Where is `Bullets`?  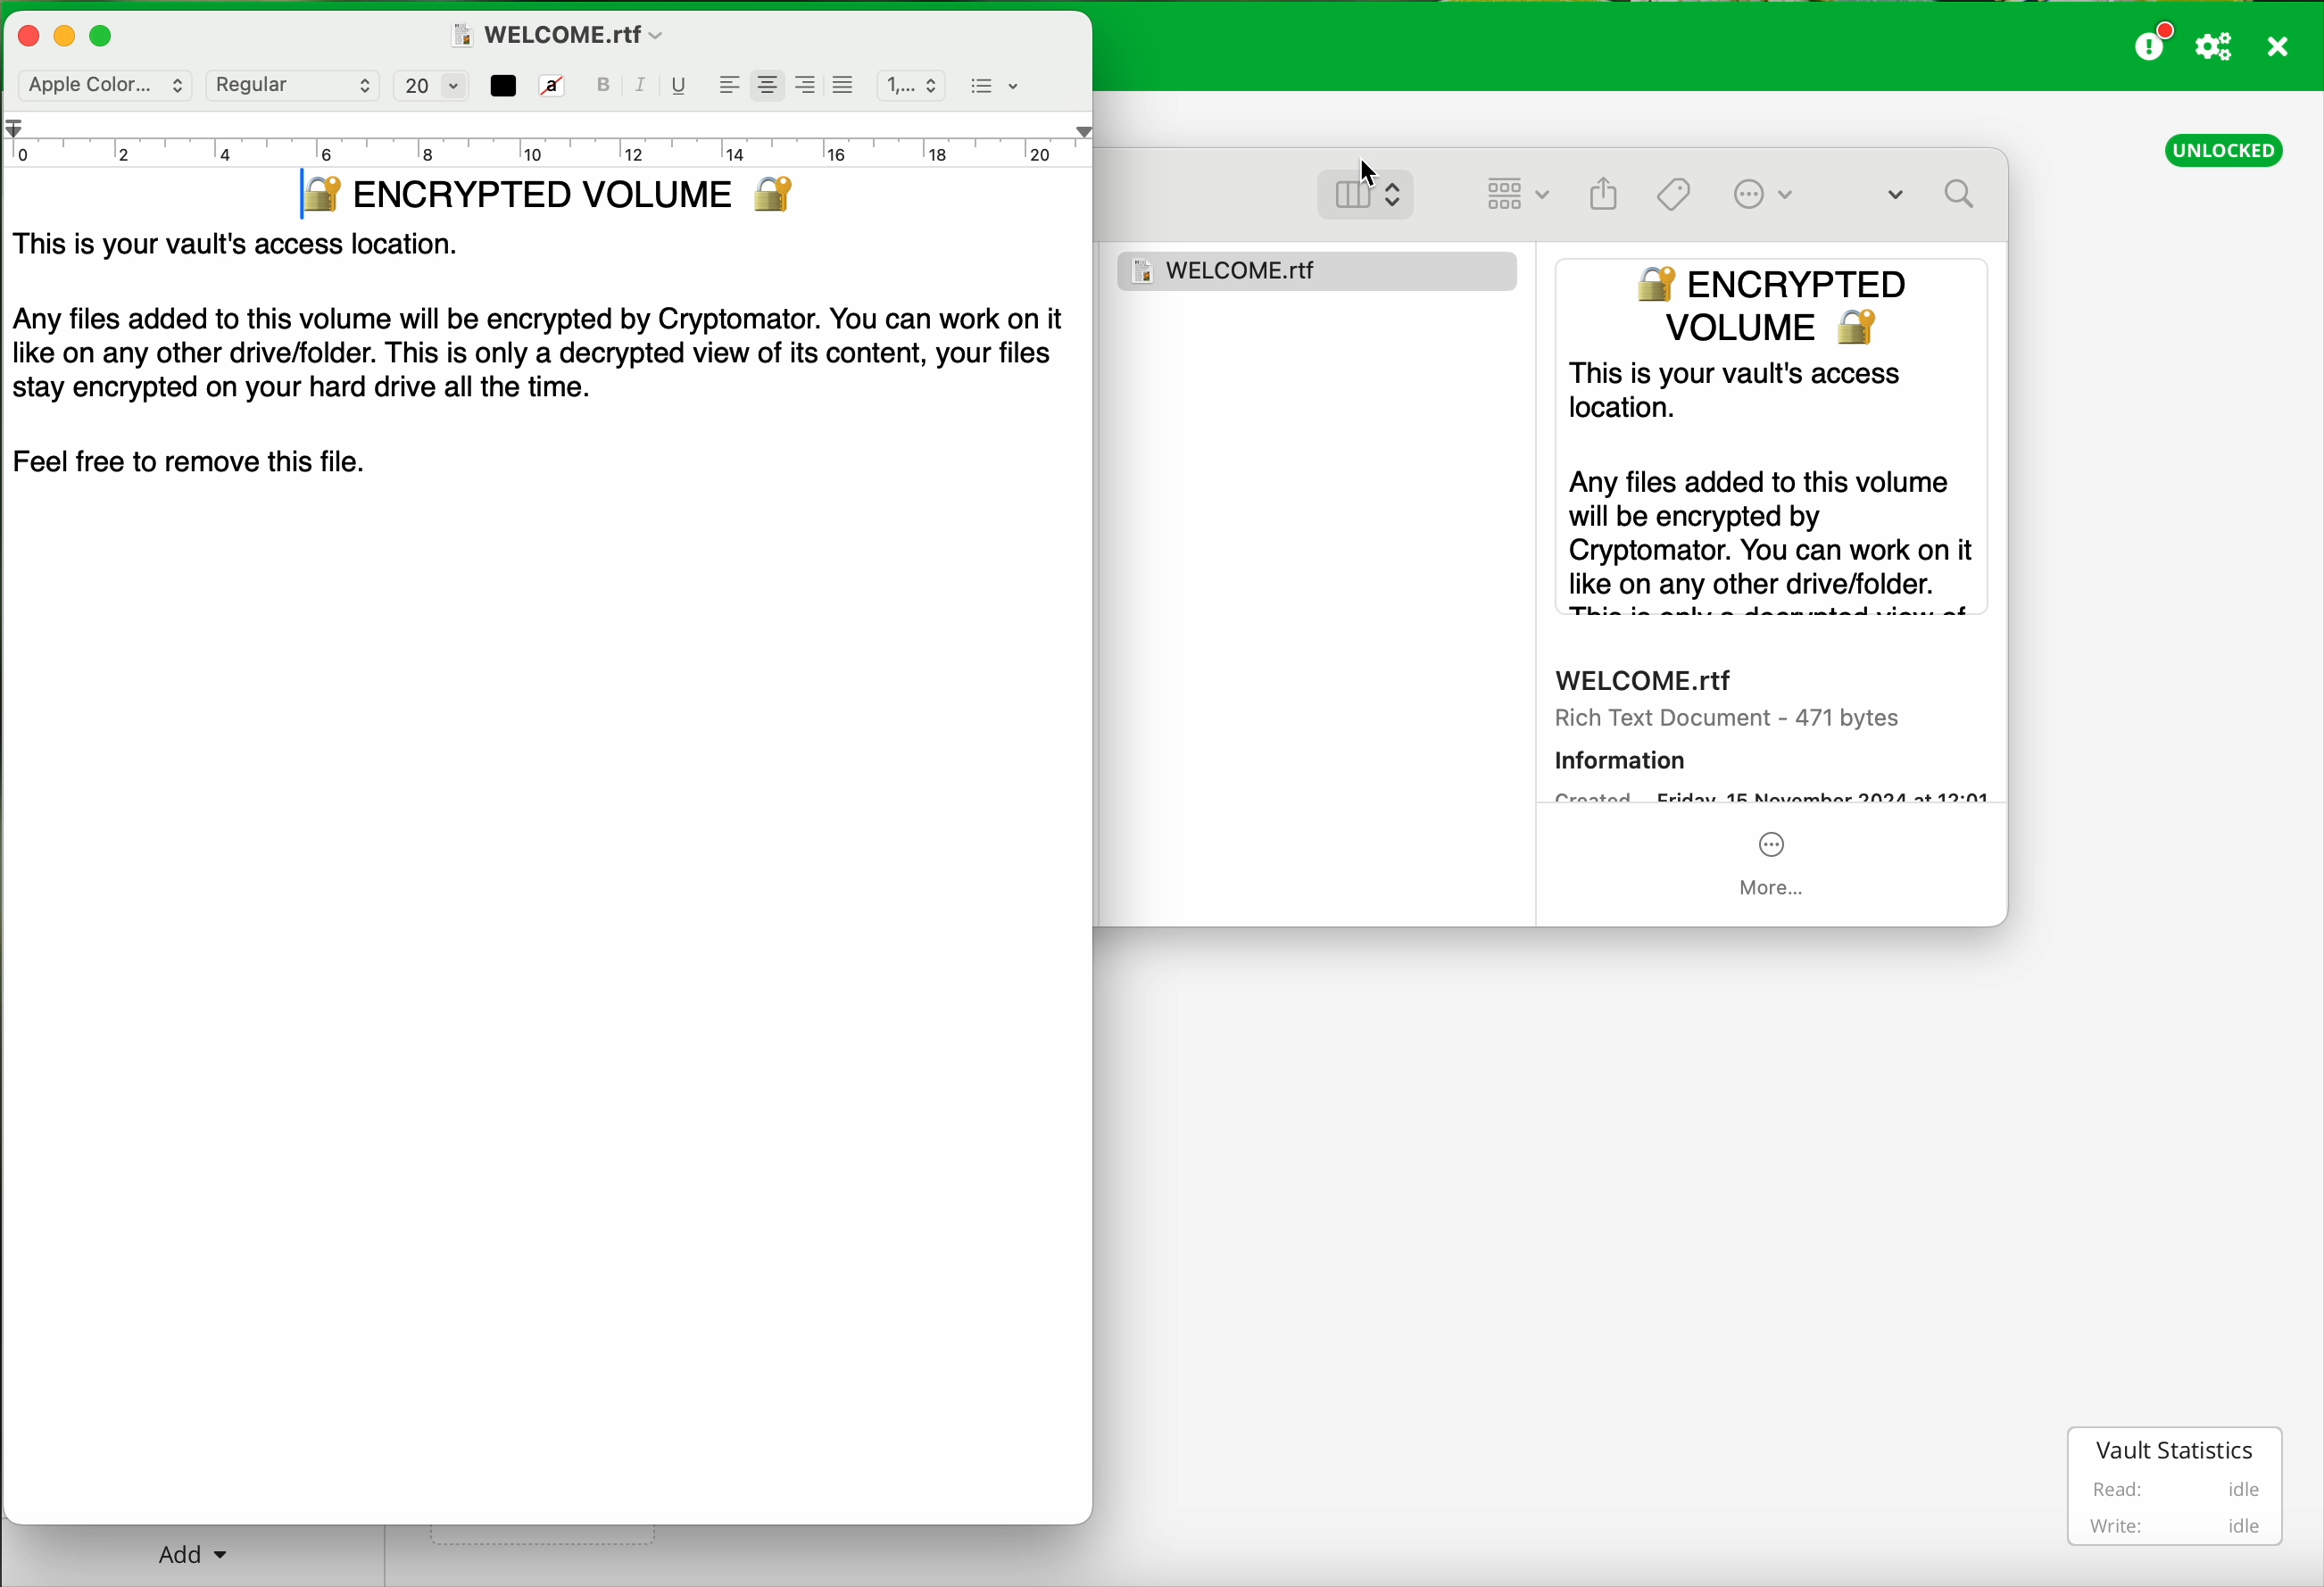
Bullets is located at coordinates (995, 83).